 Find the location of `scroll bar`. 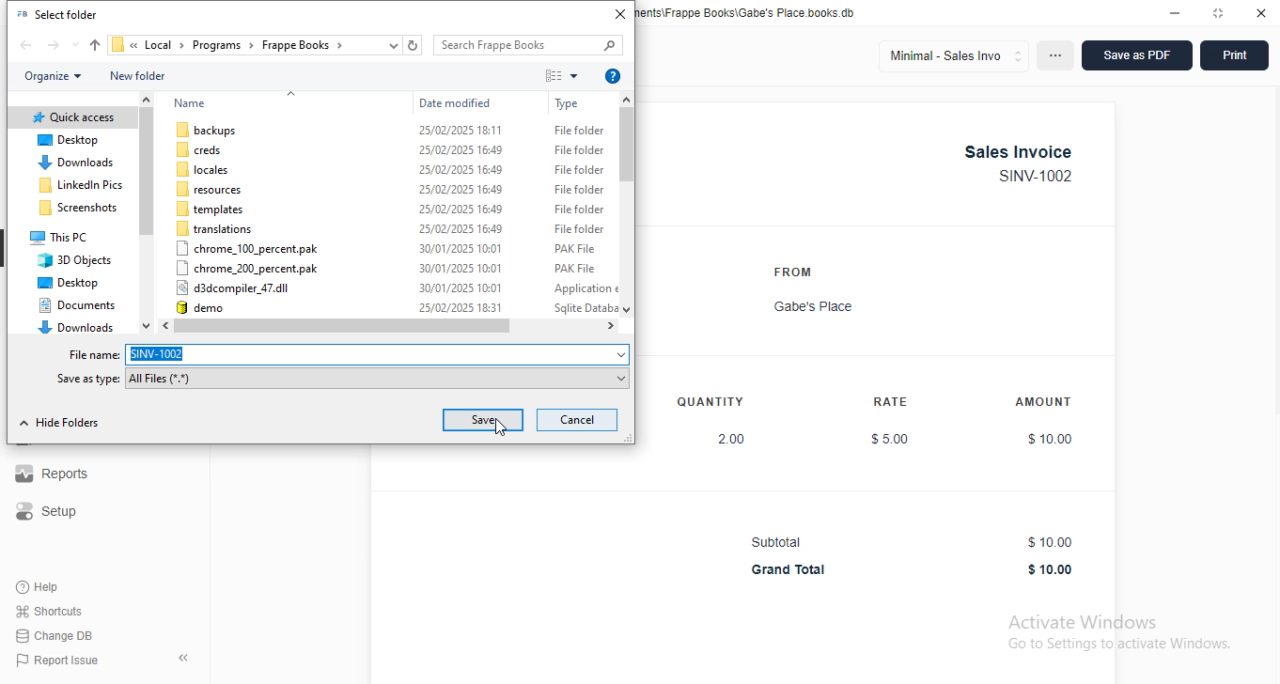

scroll bar is located at coordinates (146, 208).